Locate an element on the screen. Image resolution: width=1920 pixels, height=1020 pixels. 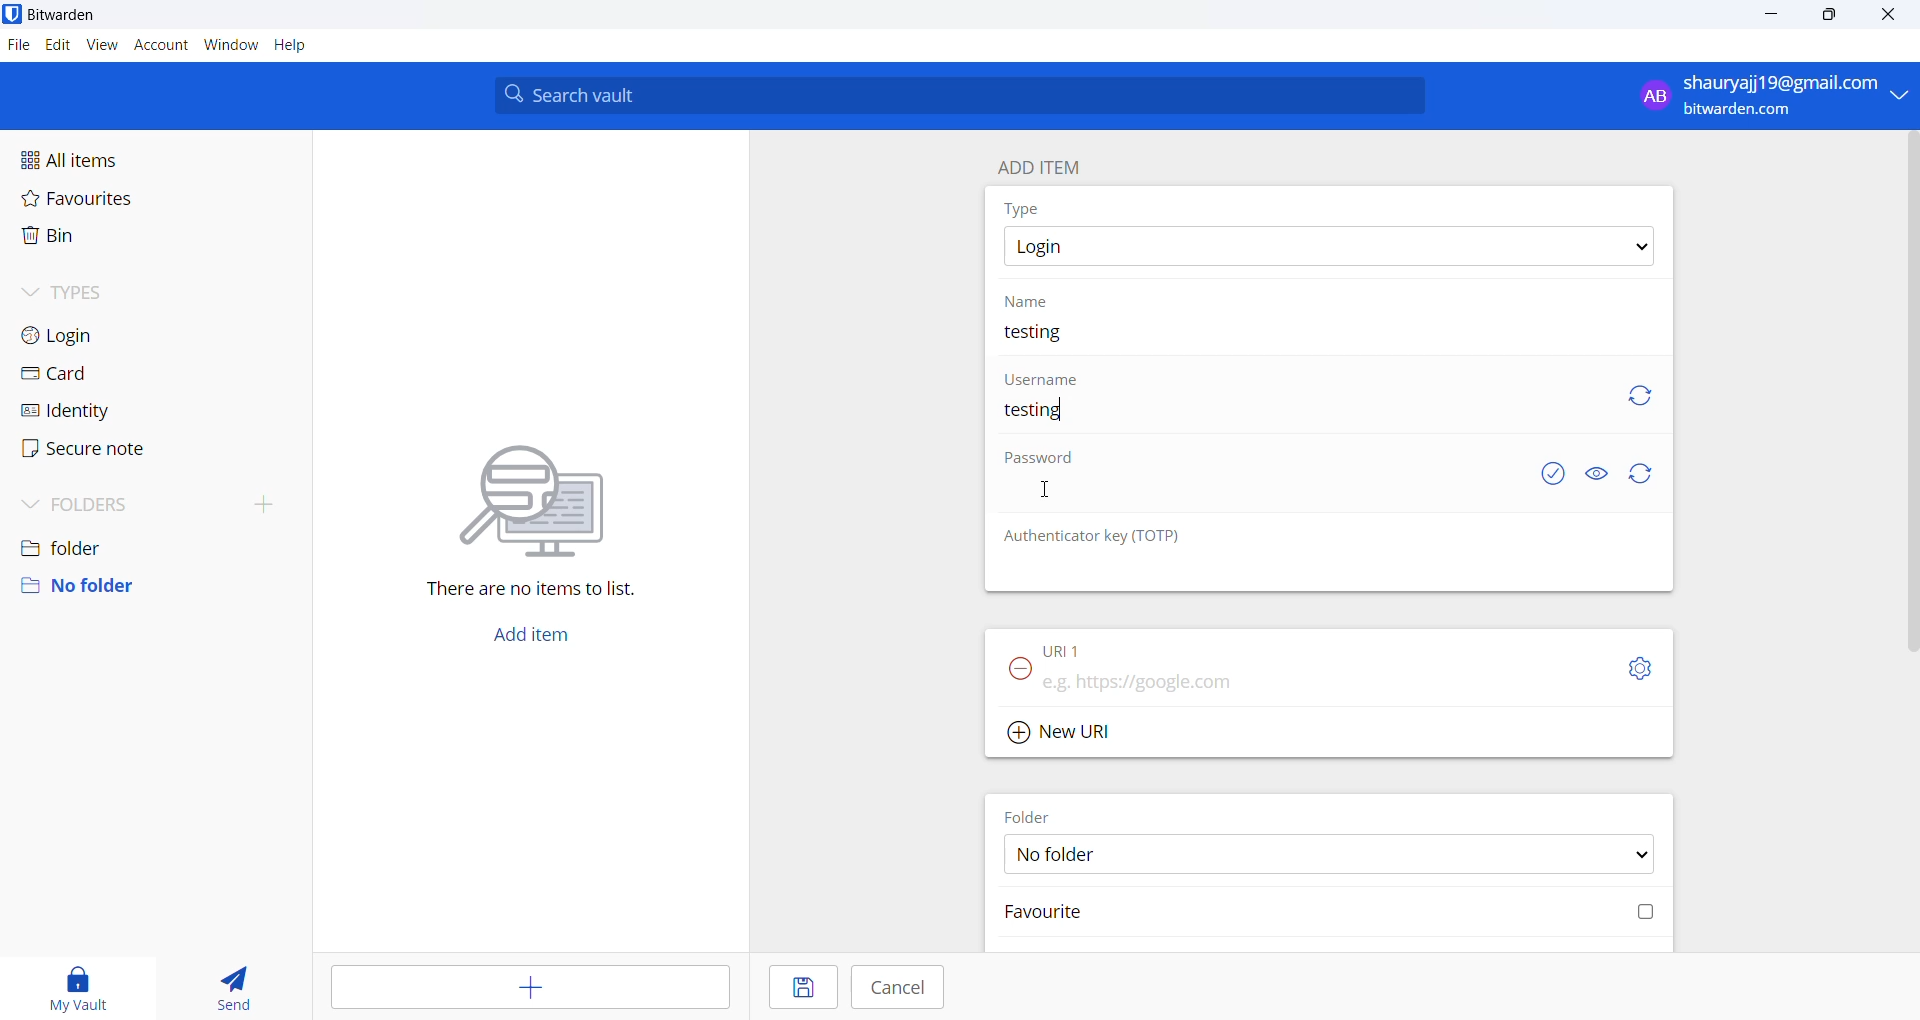
add button is located at coordinates (529, 638).